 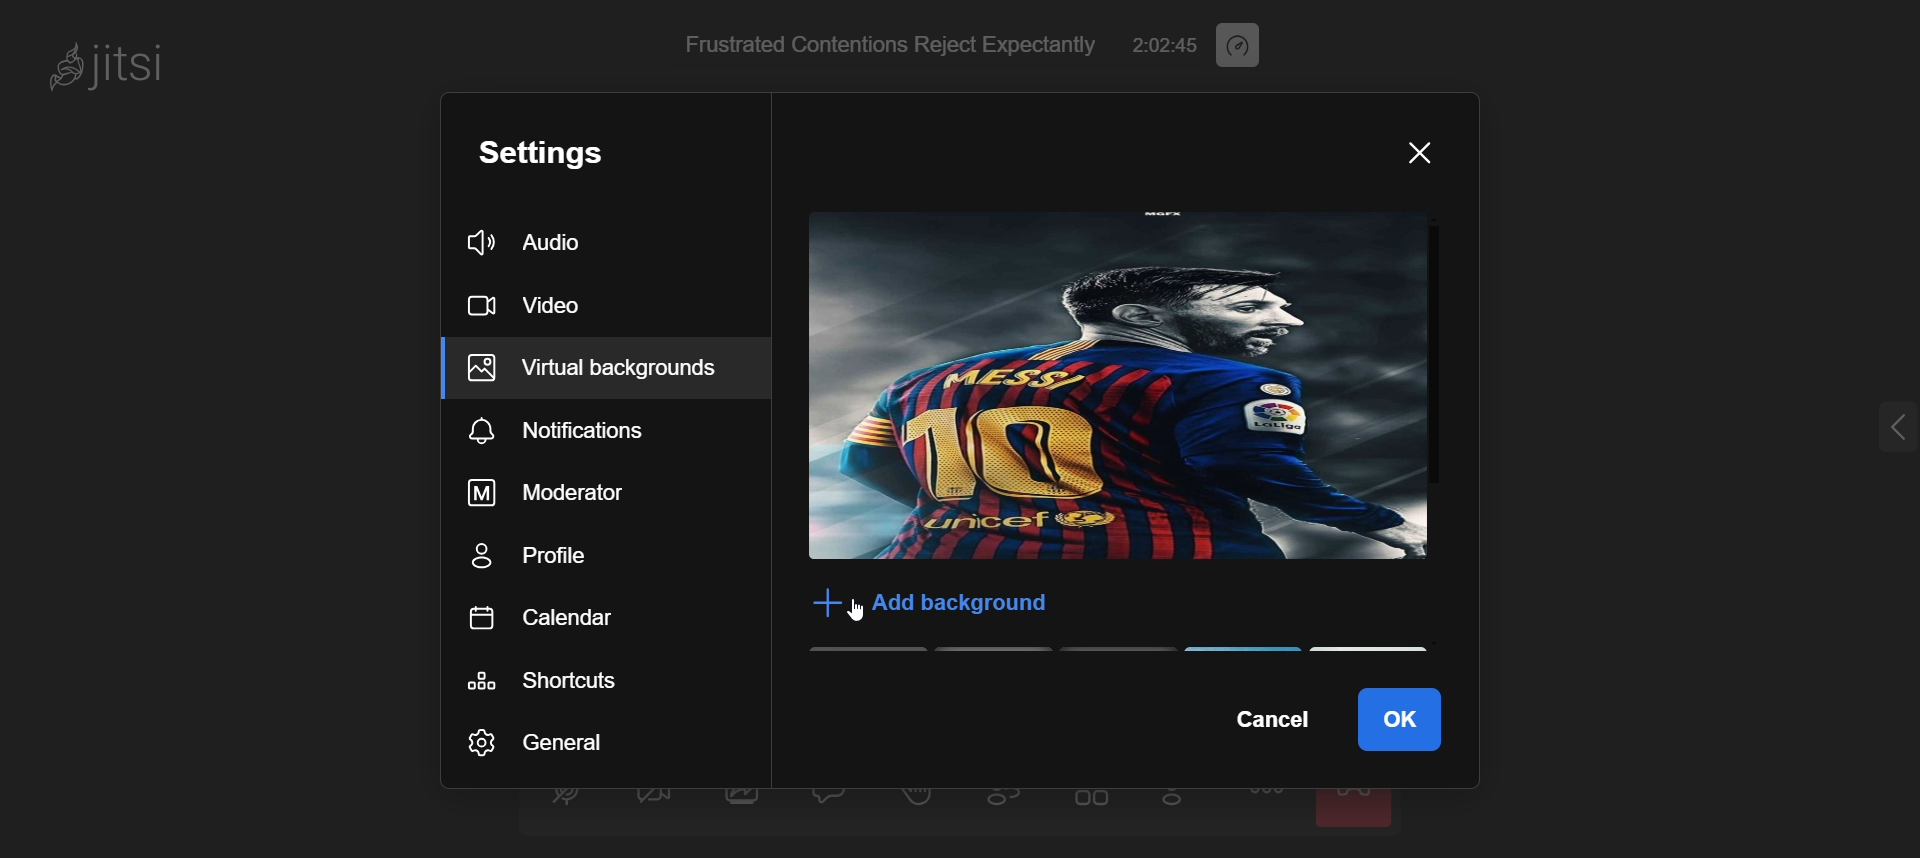 I want to click on unmute mic, so click(x=565, y=800).